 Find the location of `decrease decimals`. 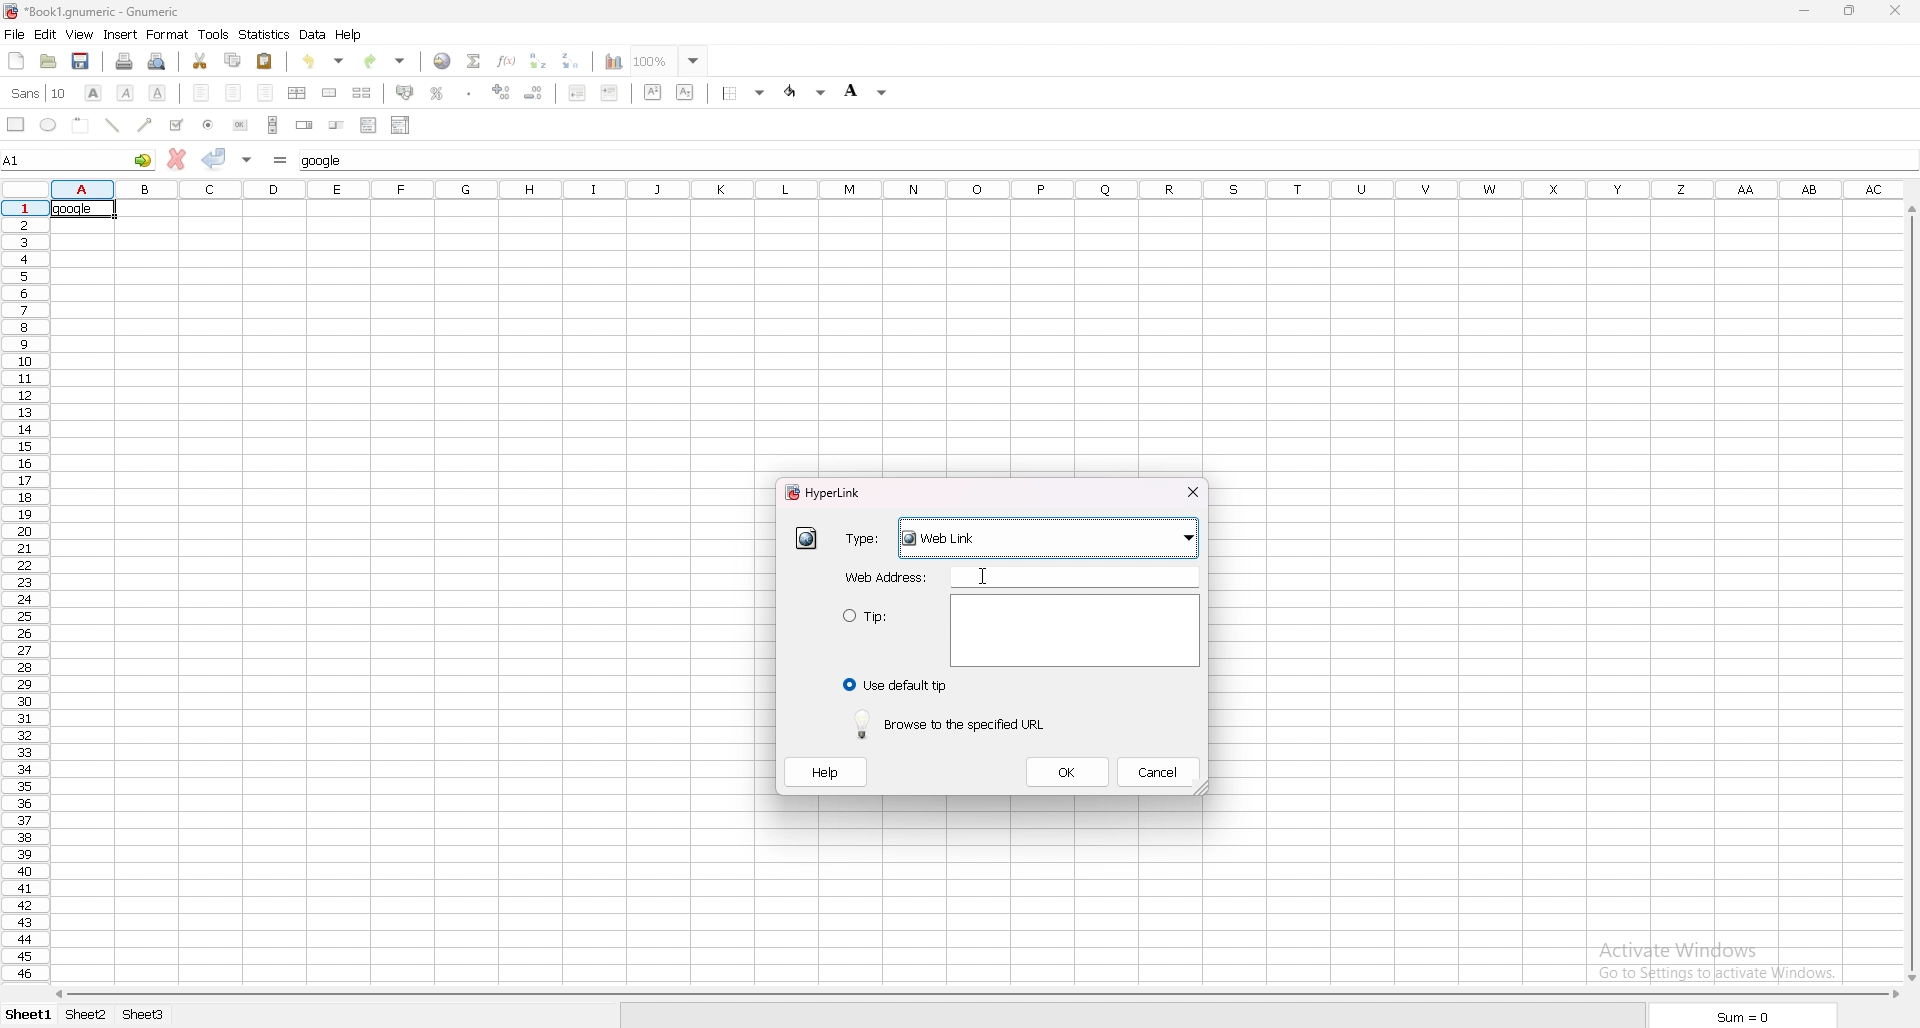

decrease decimals is located at coordinates (534, 93).